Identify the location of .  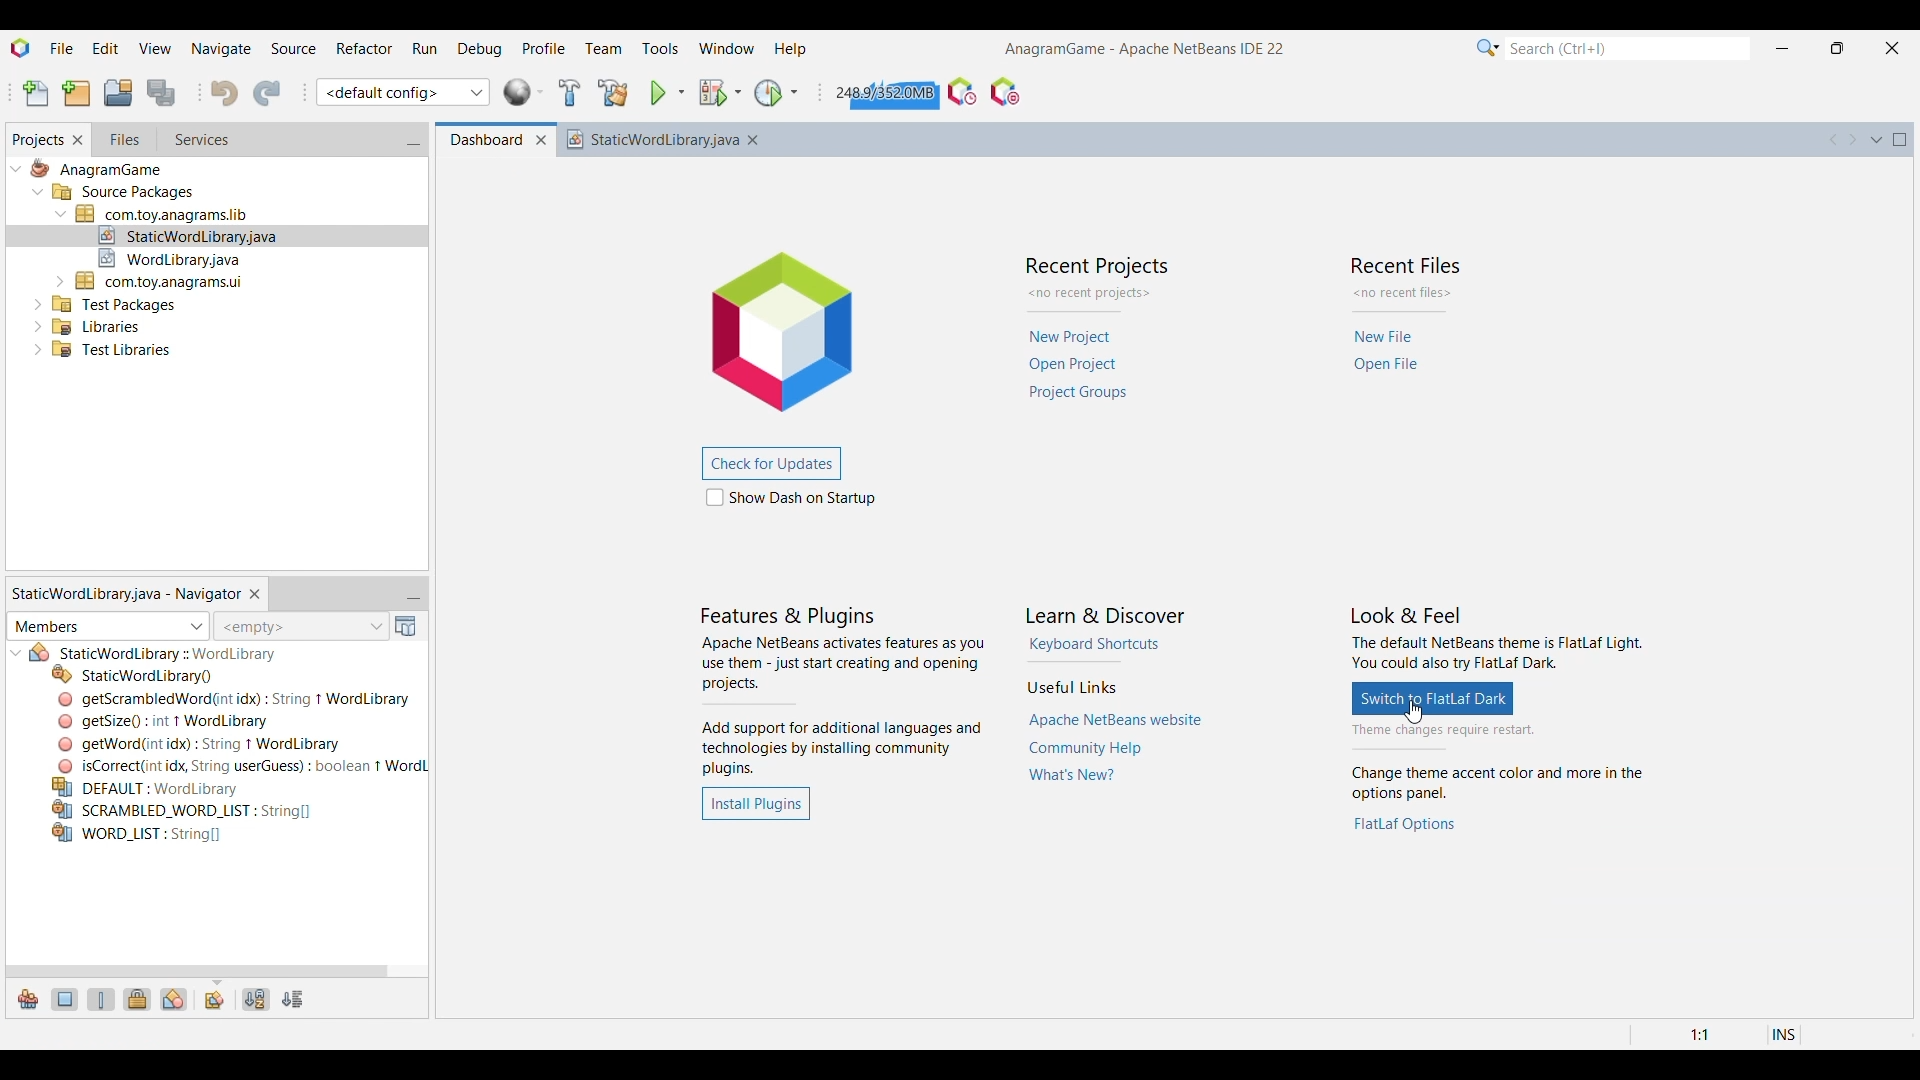
(239, 765).